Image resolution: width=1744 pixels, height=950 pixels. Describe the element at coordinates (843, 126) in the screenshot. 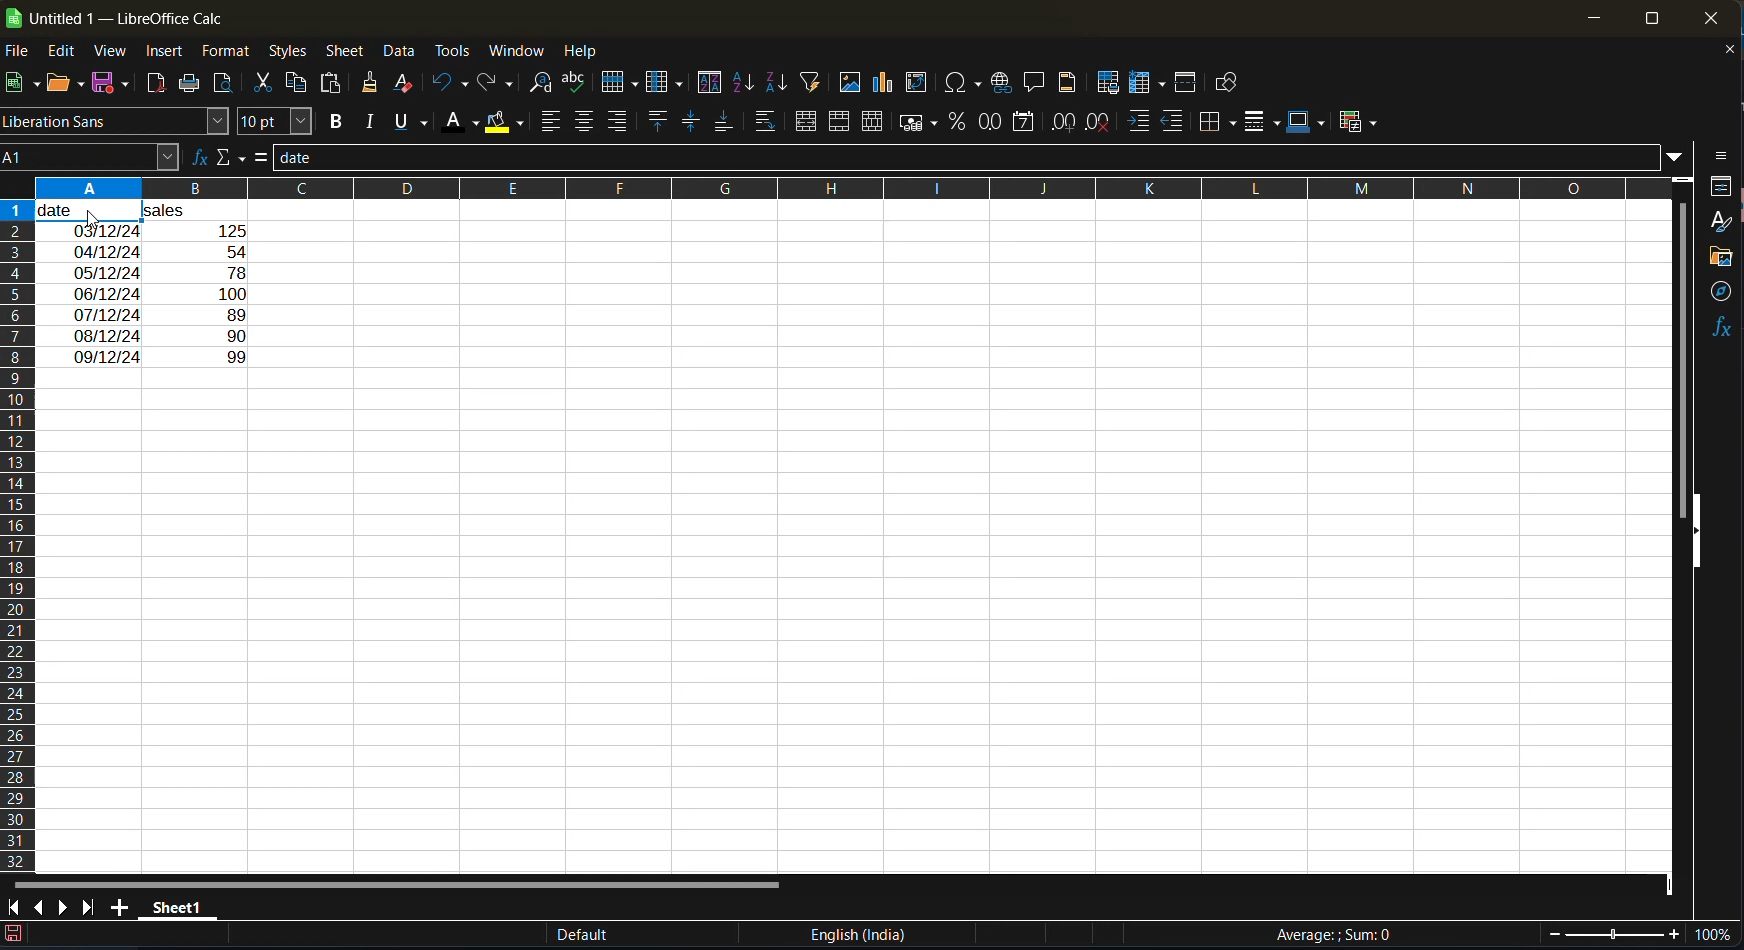

I see `merge cells` at that location.